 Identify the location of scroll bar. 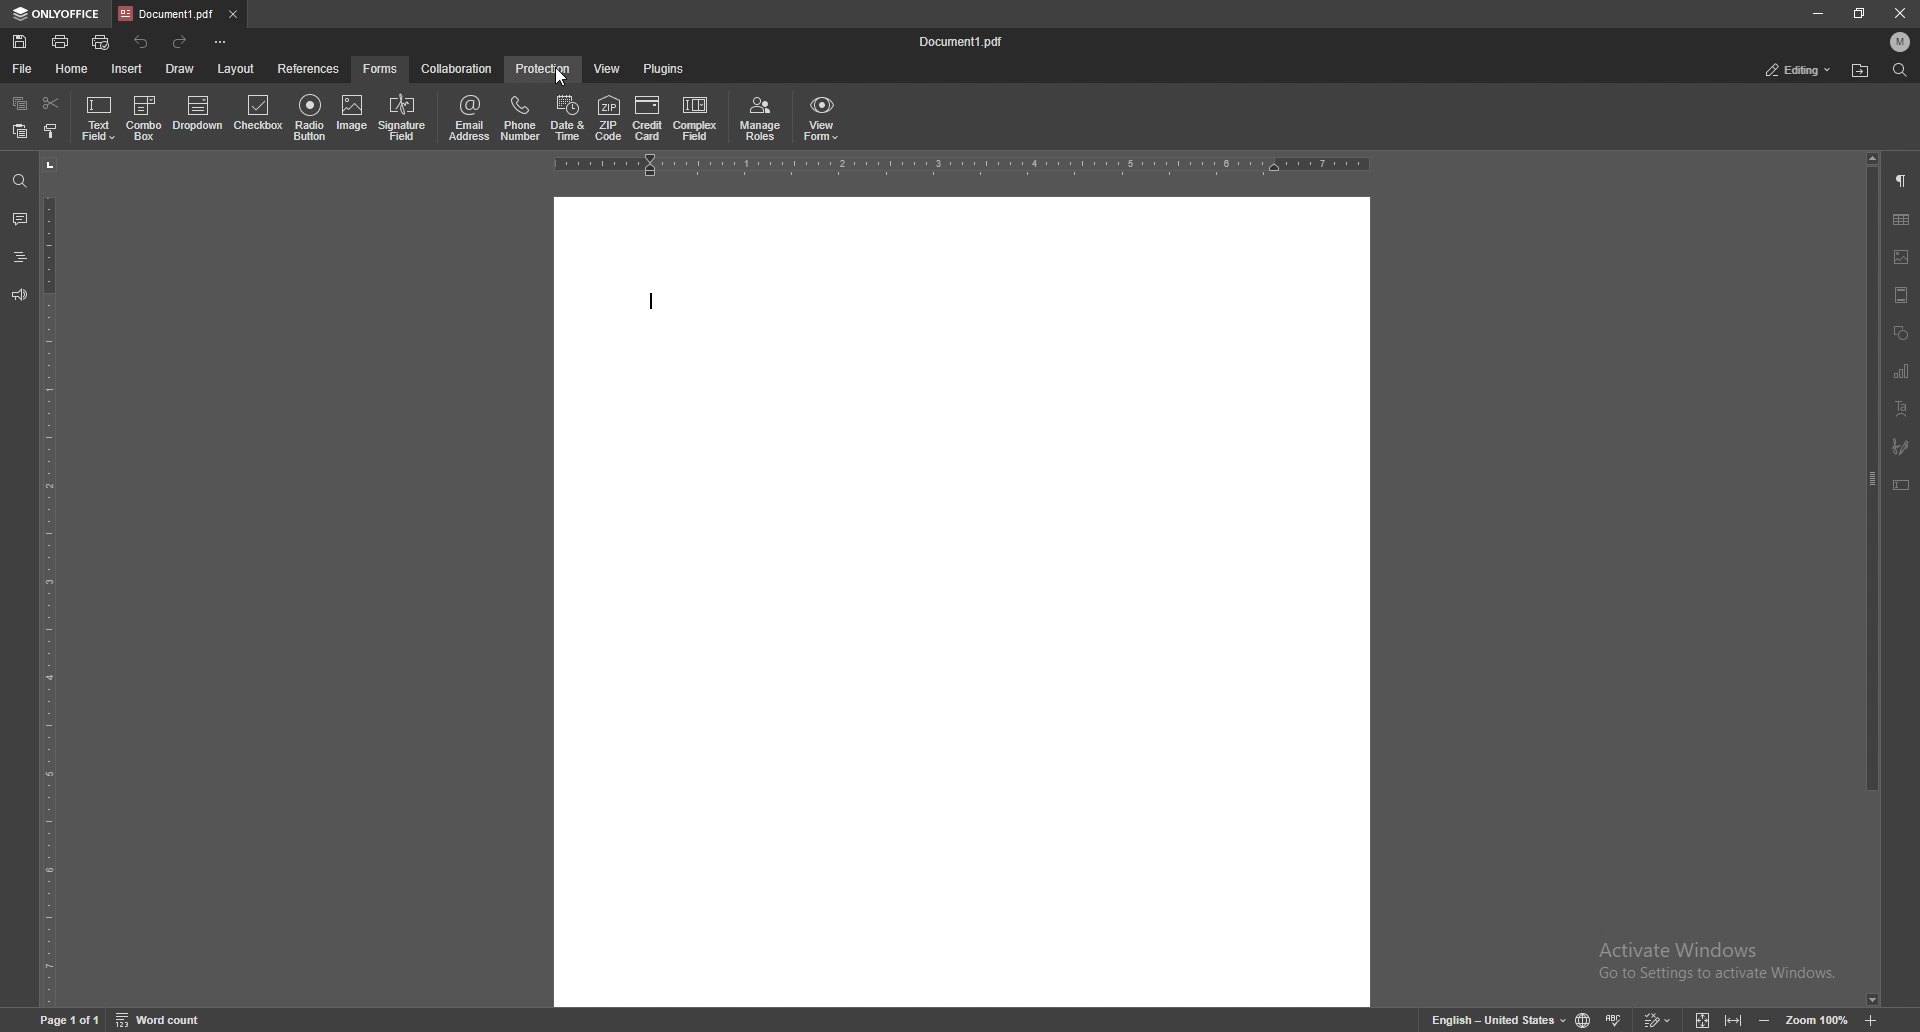
(1870, 579).